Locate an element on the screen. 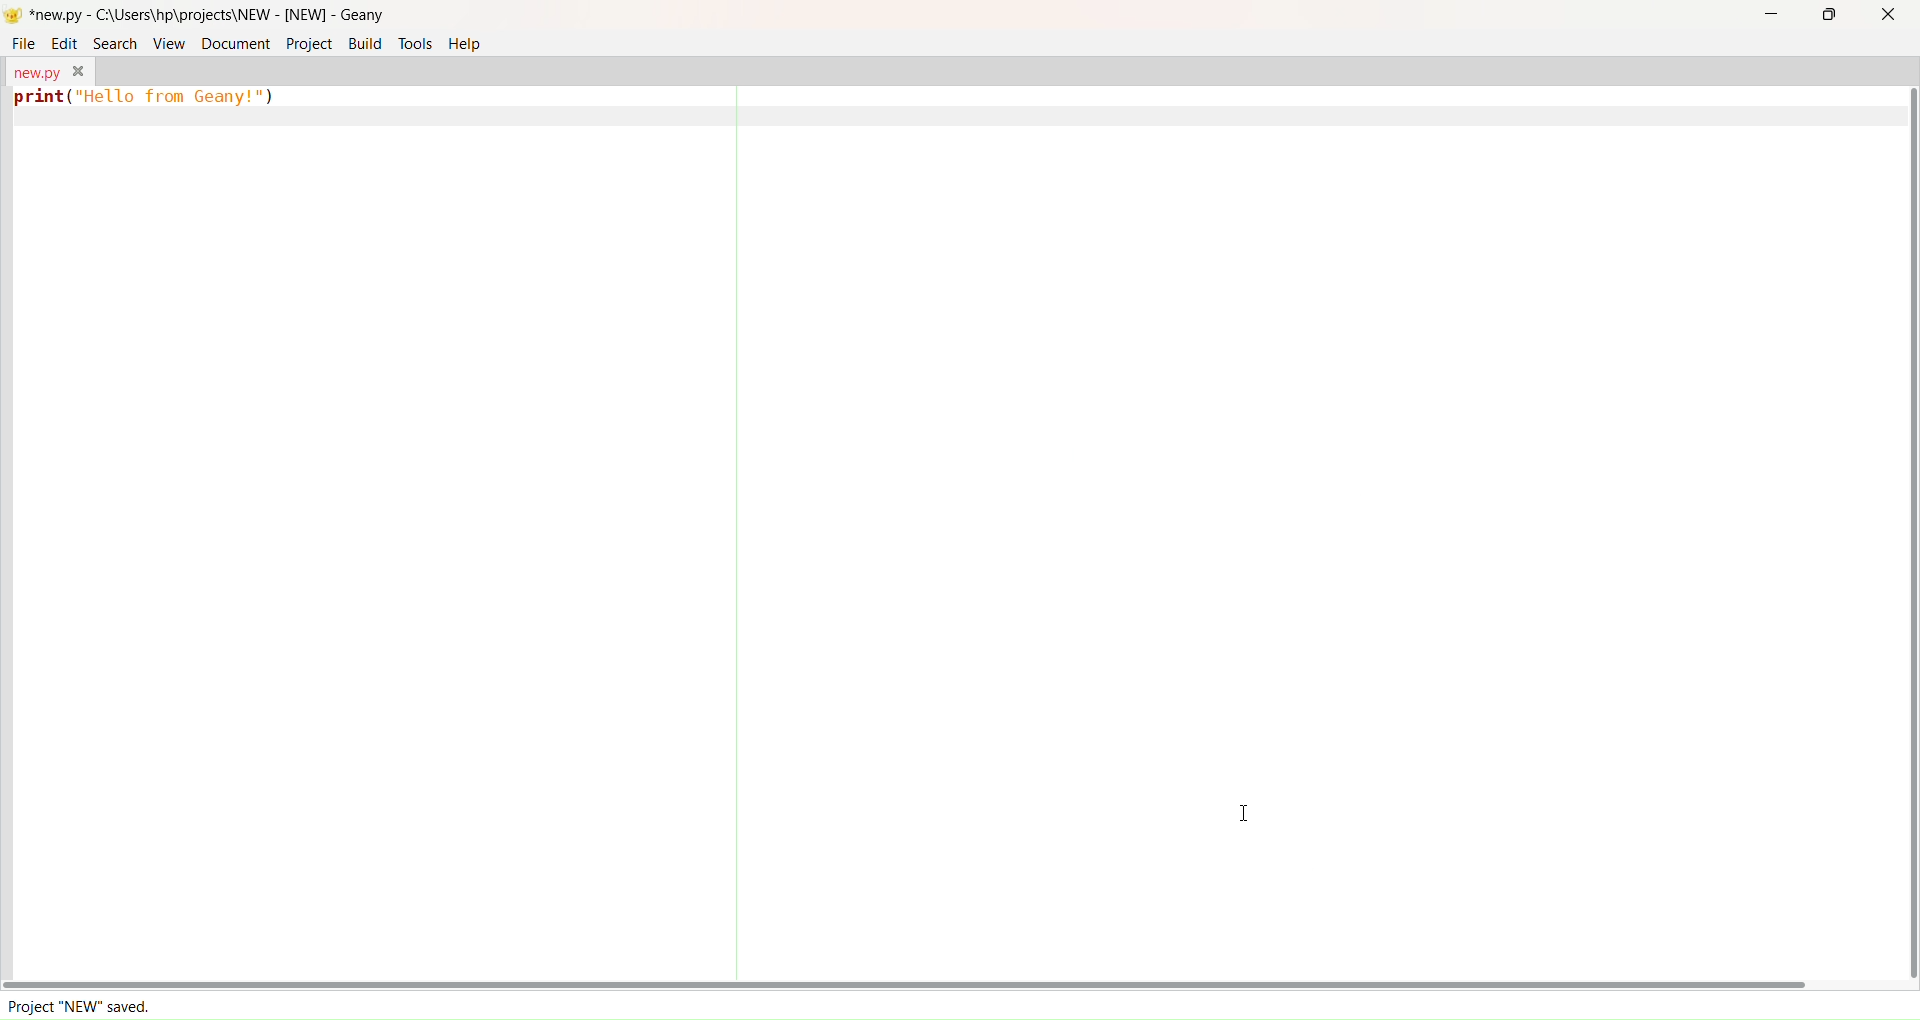 The image size is (1920, 1020). tab name is located at coordinates (34, 70).